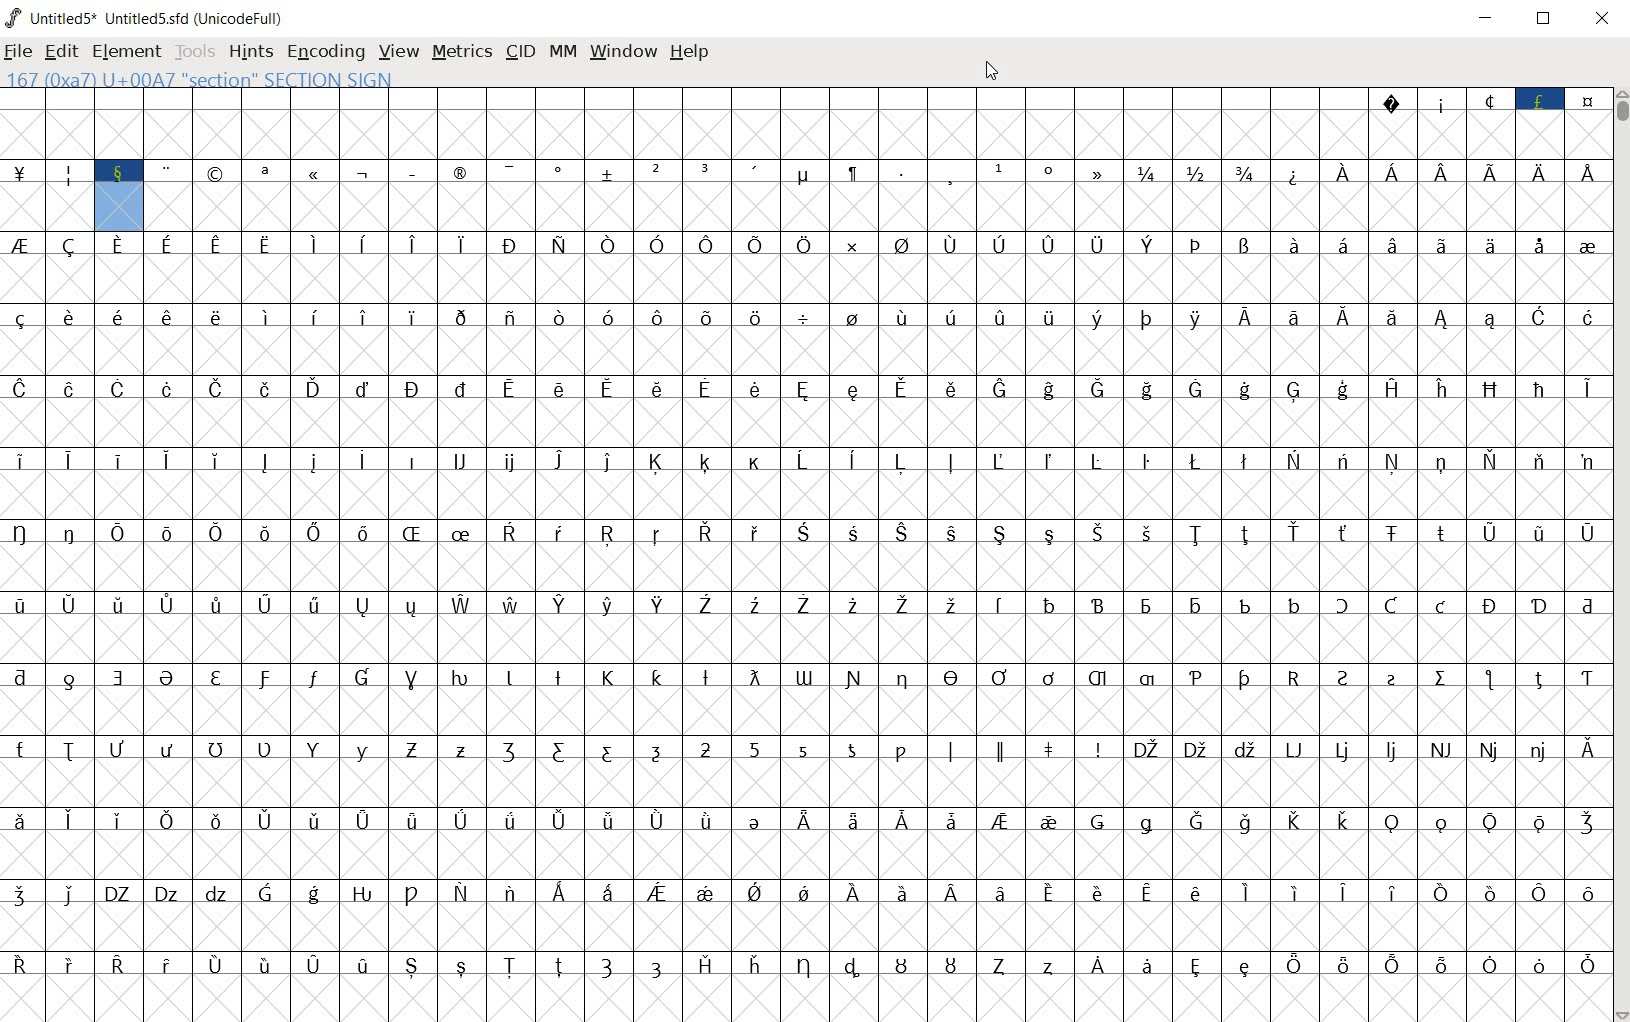 The width and height of the screenshot is (1630, 1022). I want to click on symbol, so click(854, 339).